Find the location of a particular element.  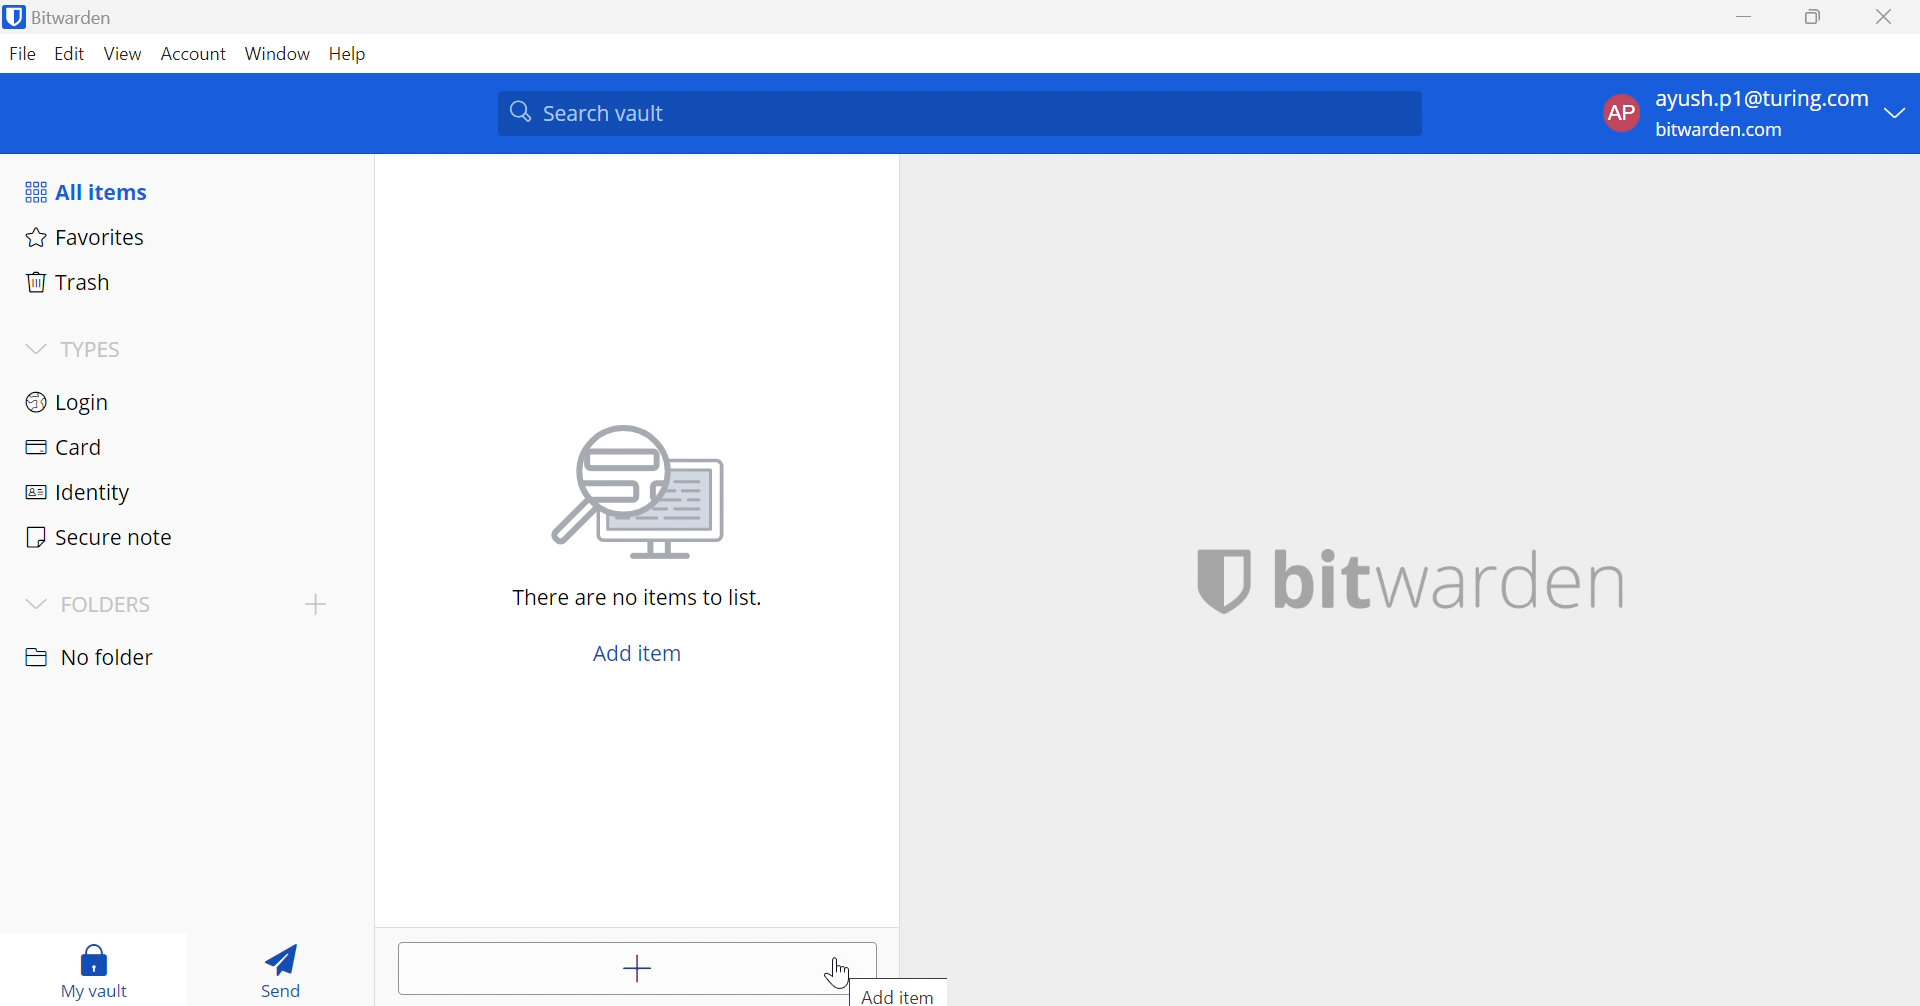

Add item is located at coordinates (896, 994).